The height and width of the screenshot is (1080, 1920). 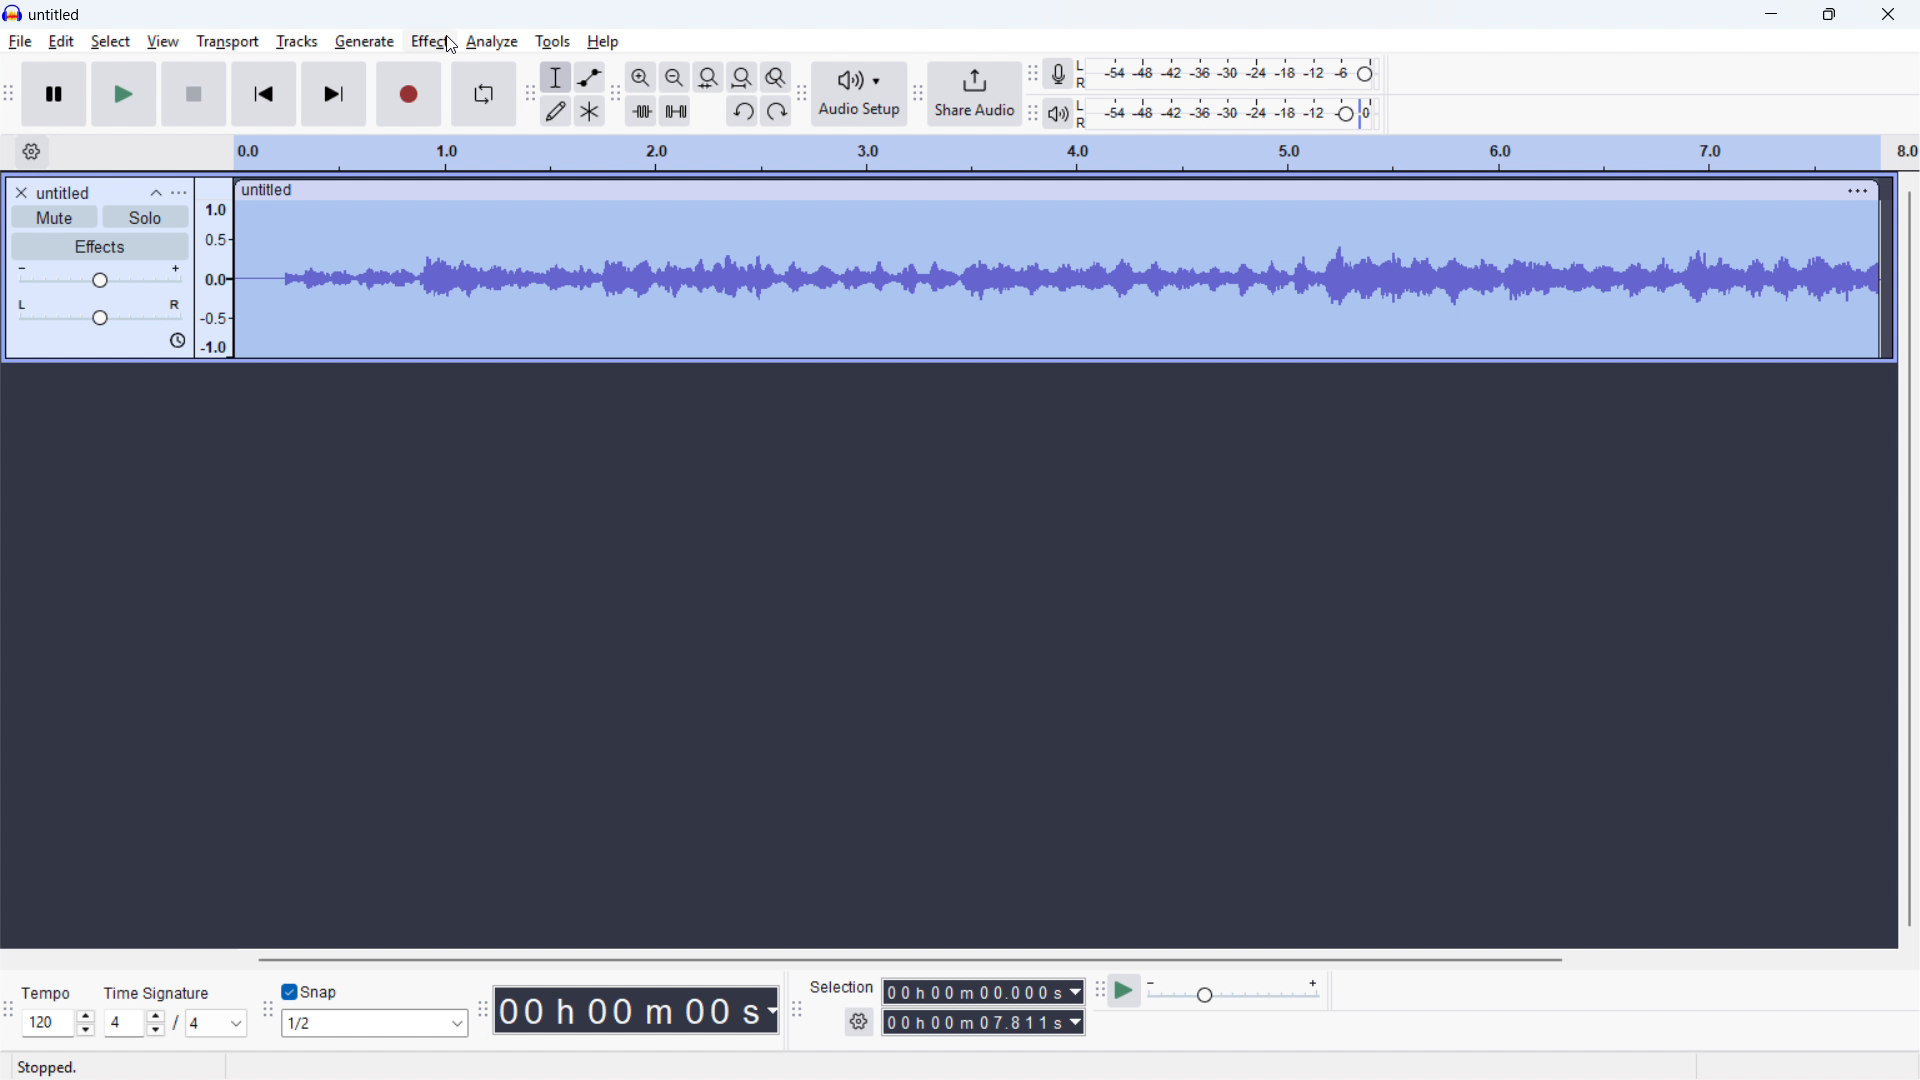 What do you see at coordinates (557, 77) in the screenshot?
I see `Selection tool ` at bounding box center [557, 77].